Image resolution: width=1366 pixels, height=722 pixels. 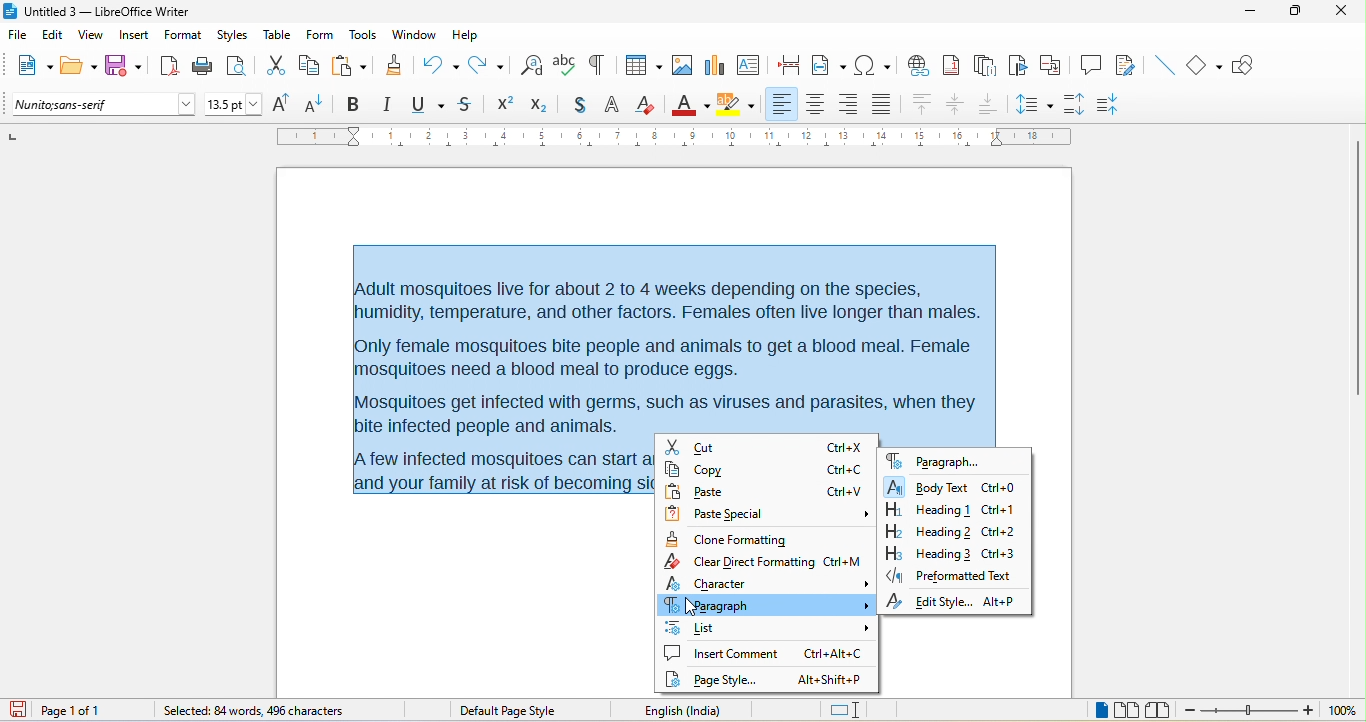 I want to click on outline font effect, so click(x=613, y=106).